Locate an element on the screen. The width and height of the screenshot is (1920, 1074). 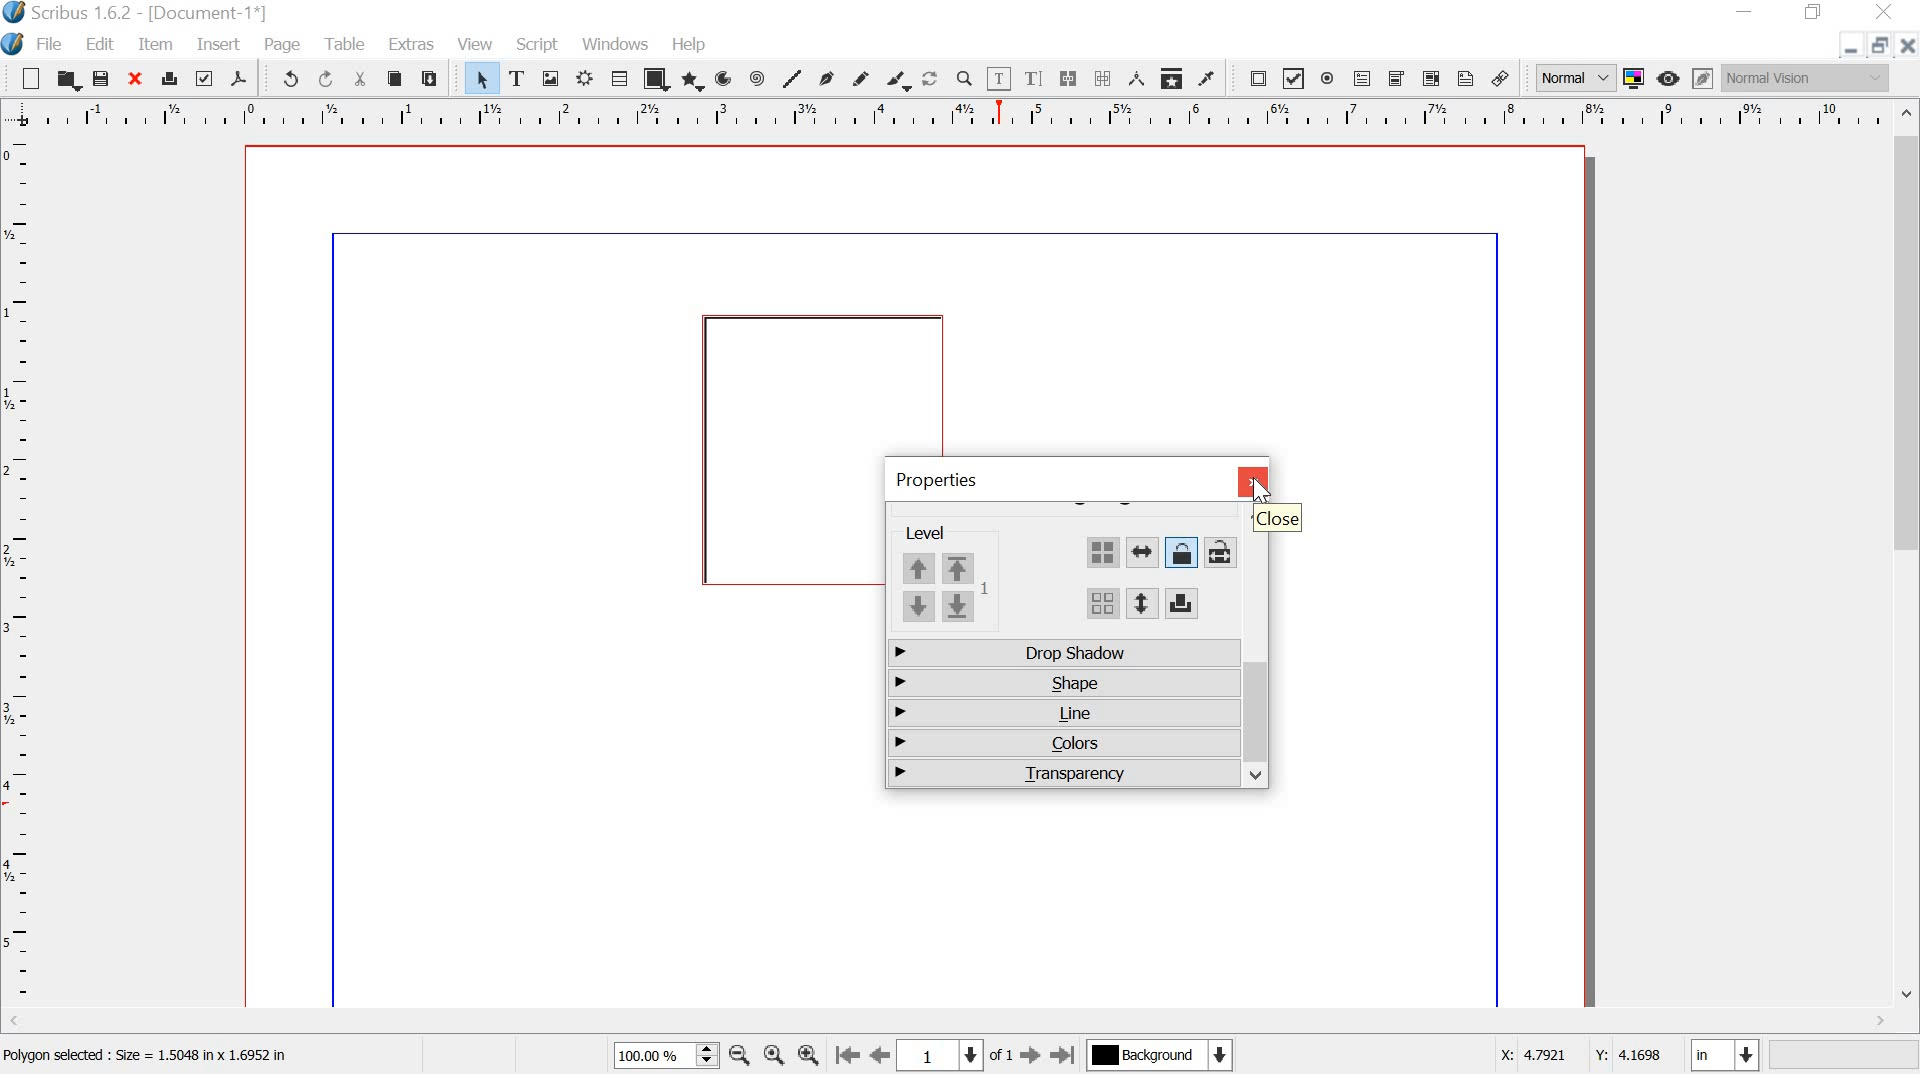
copy item properties is located at coordinates (1173, 79).